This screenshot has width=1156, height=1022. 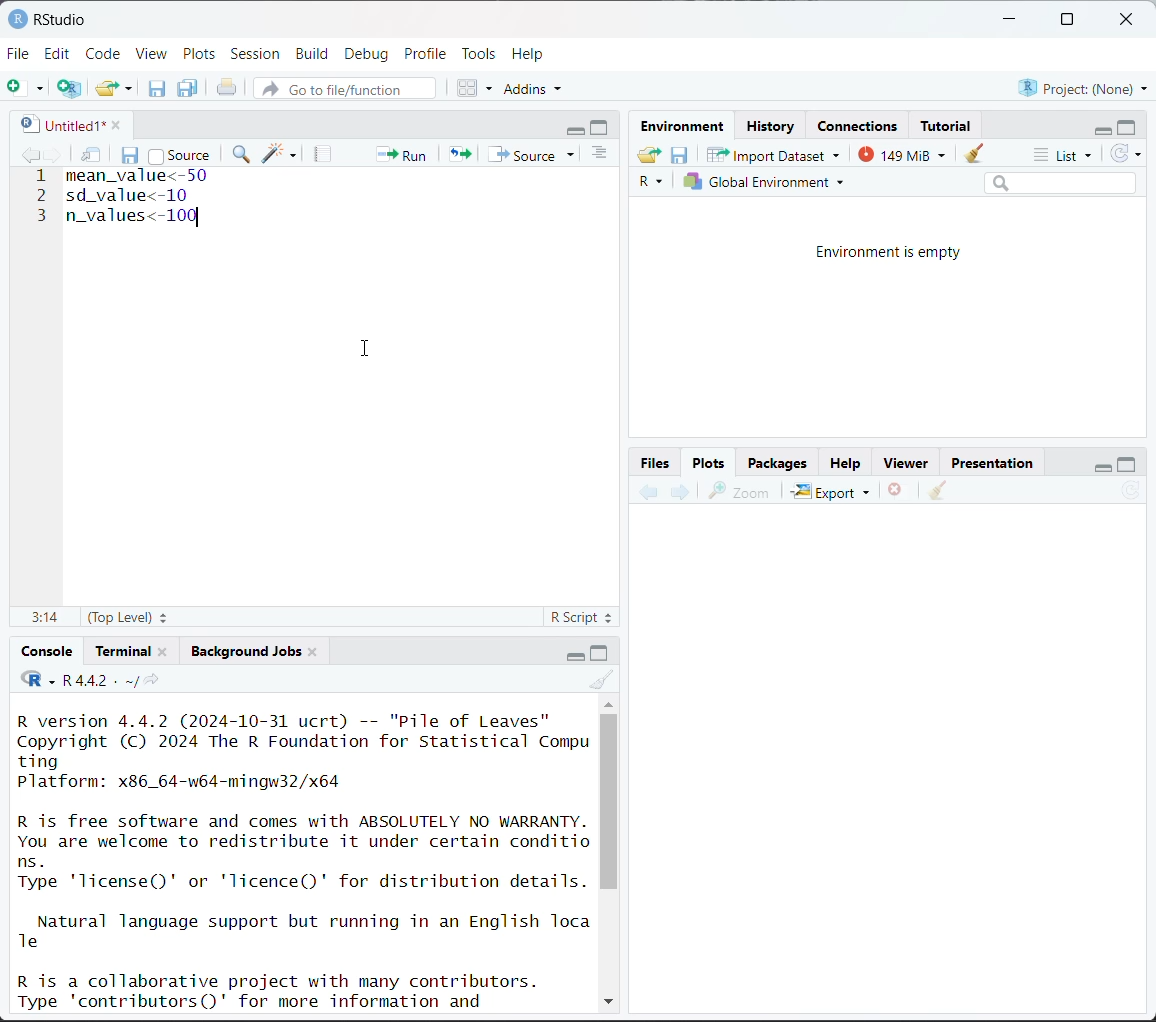 I want to click on clear objects from workspace, so click(x=969, y=150).